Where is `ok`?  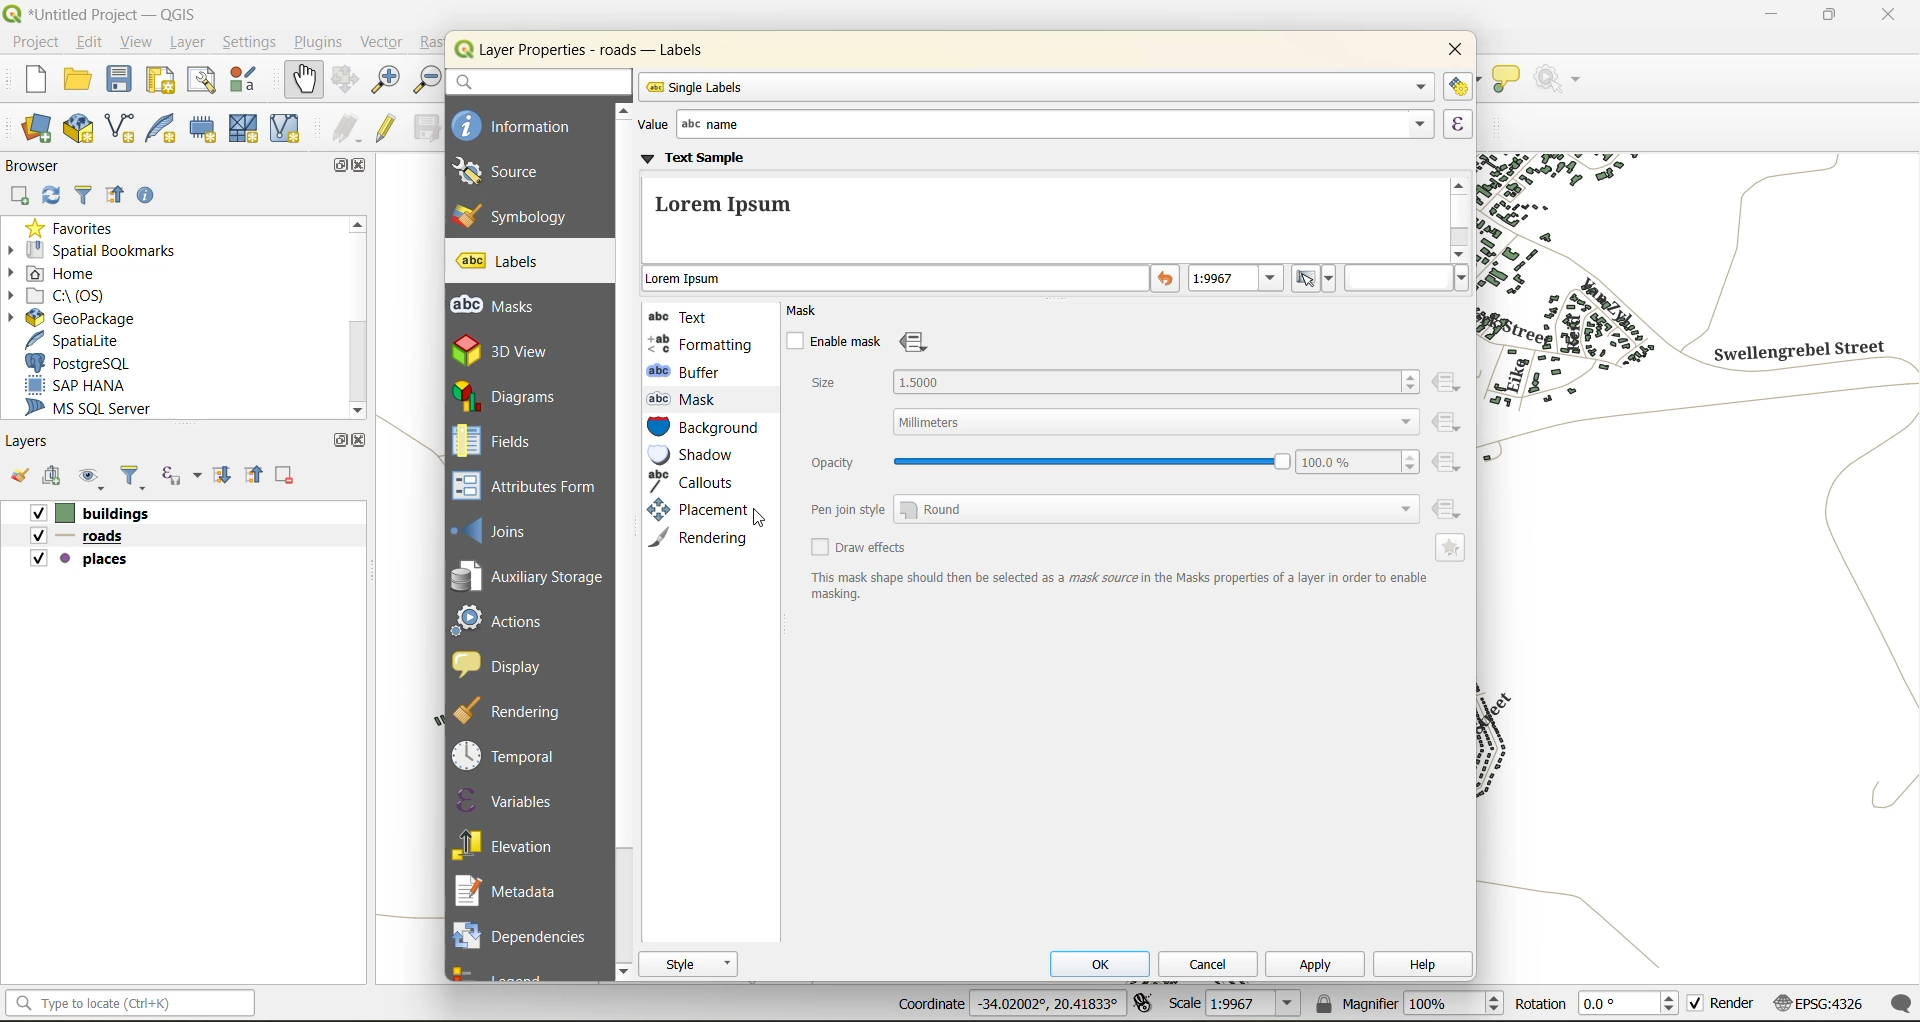 ok is located at coordinates (1107, 966).